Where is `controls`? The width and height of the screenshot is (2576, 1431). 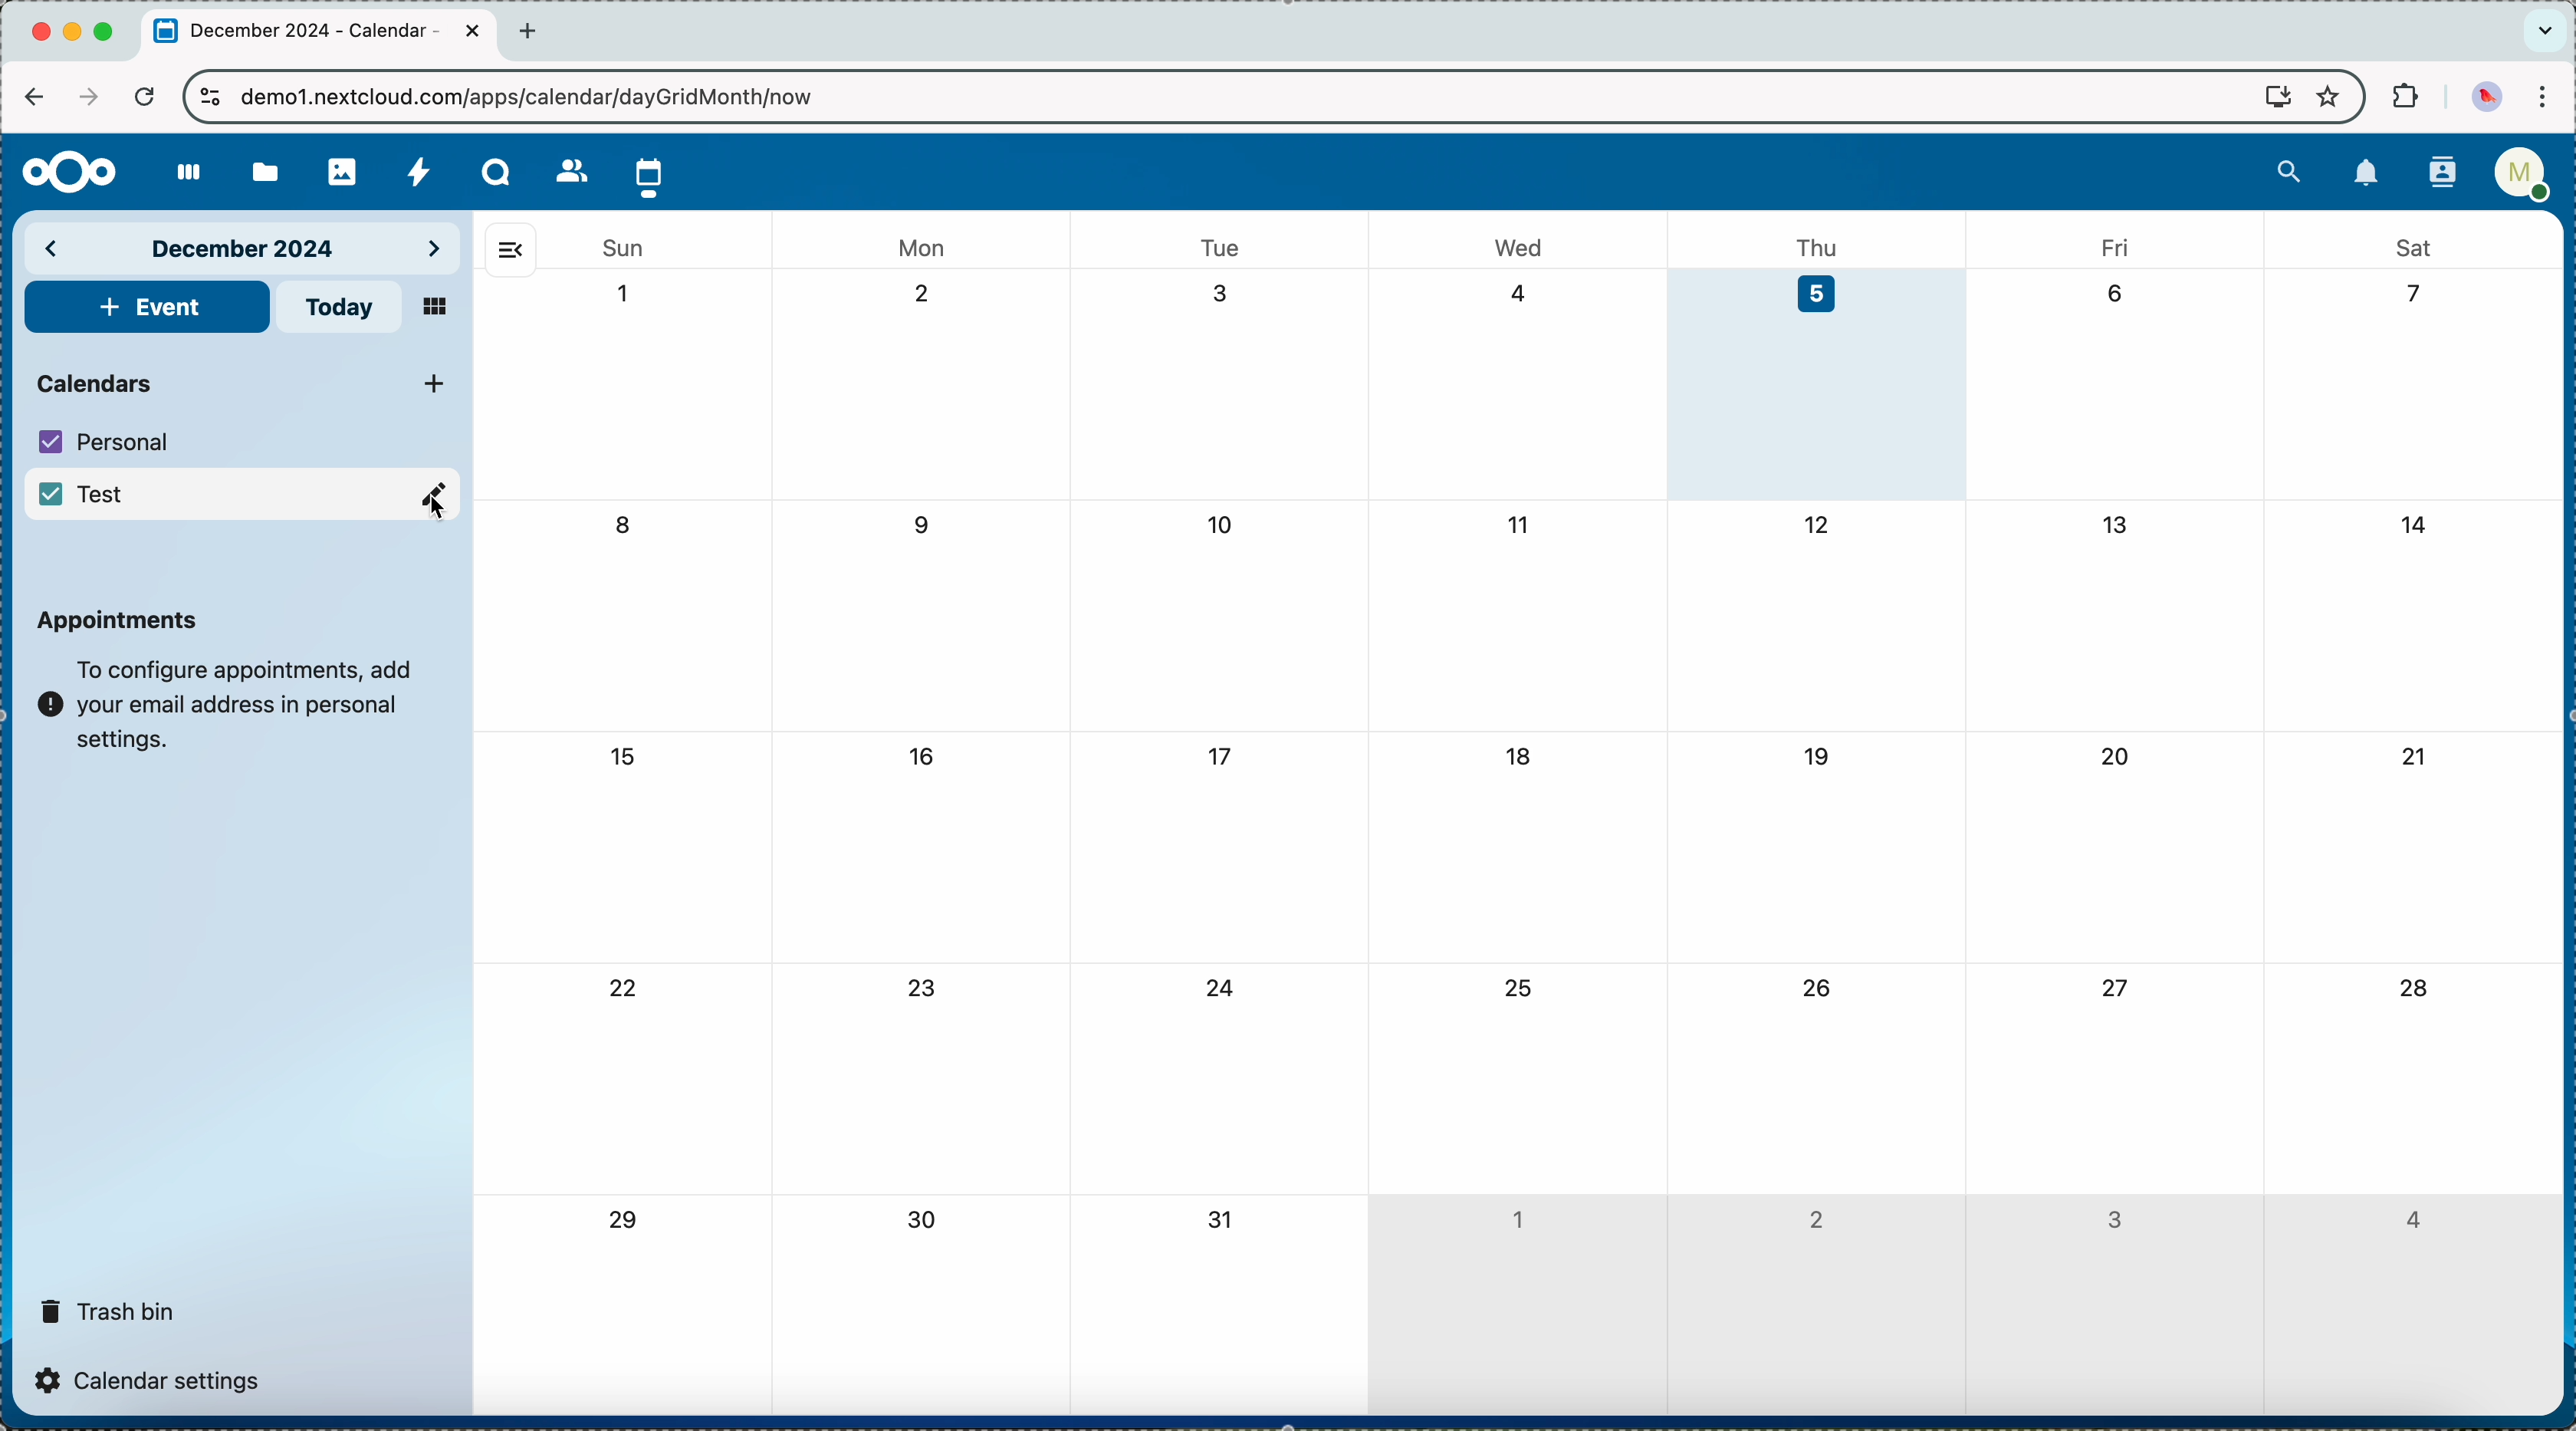
controls is located at coordinates (211, 99).